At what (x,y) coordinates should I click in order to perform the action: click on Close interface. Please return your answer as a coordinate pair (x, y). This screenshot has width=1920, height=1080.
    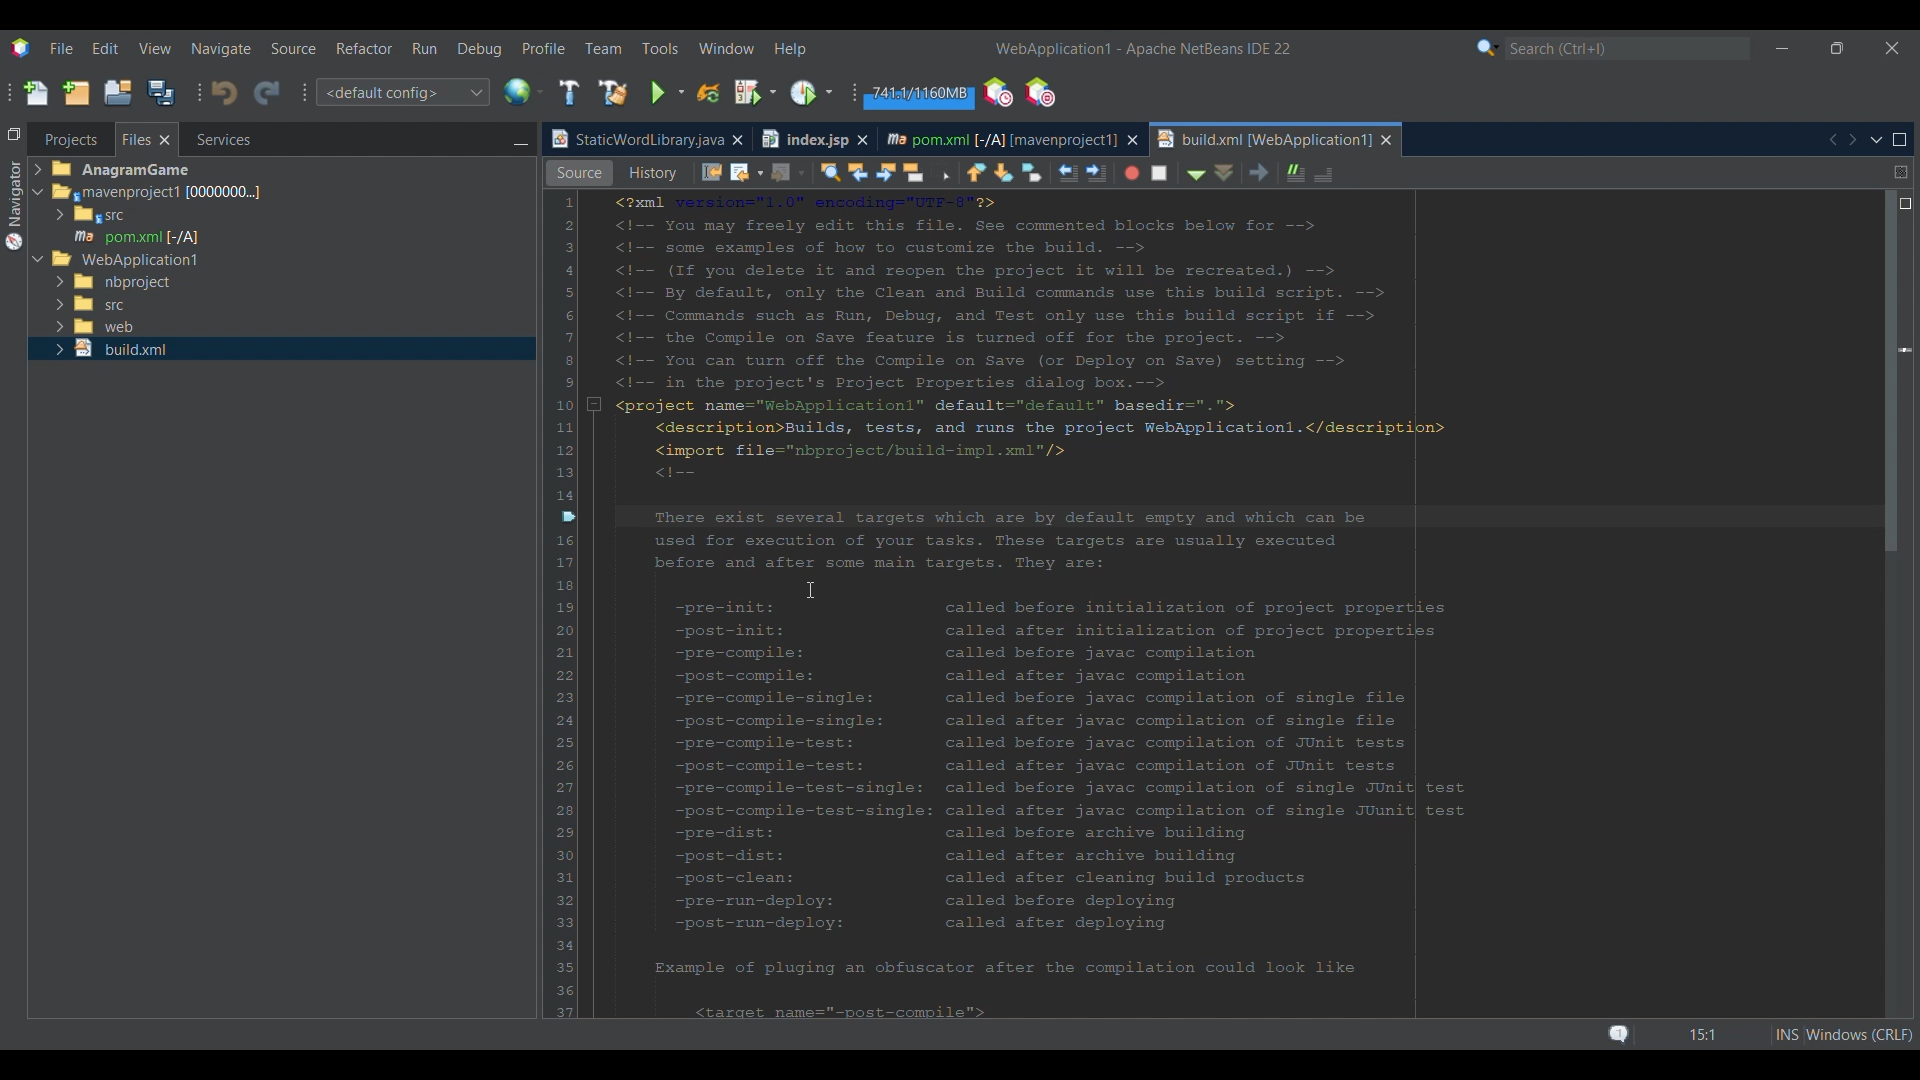
    Looking at the image, I should click on (1893, 48).